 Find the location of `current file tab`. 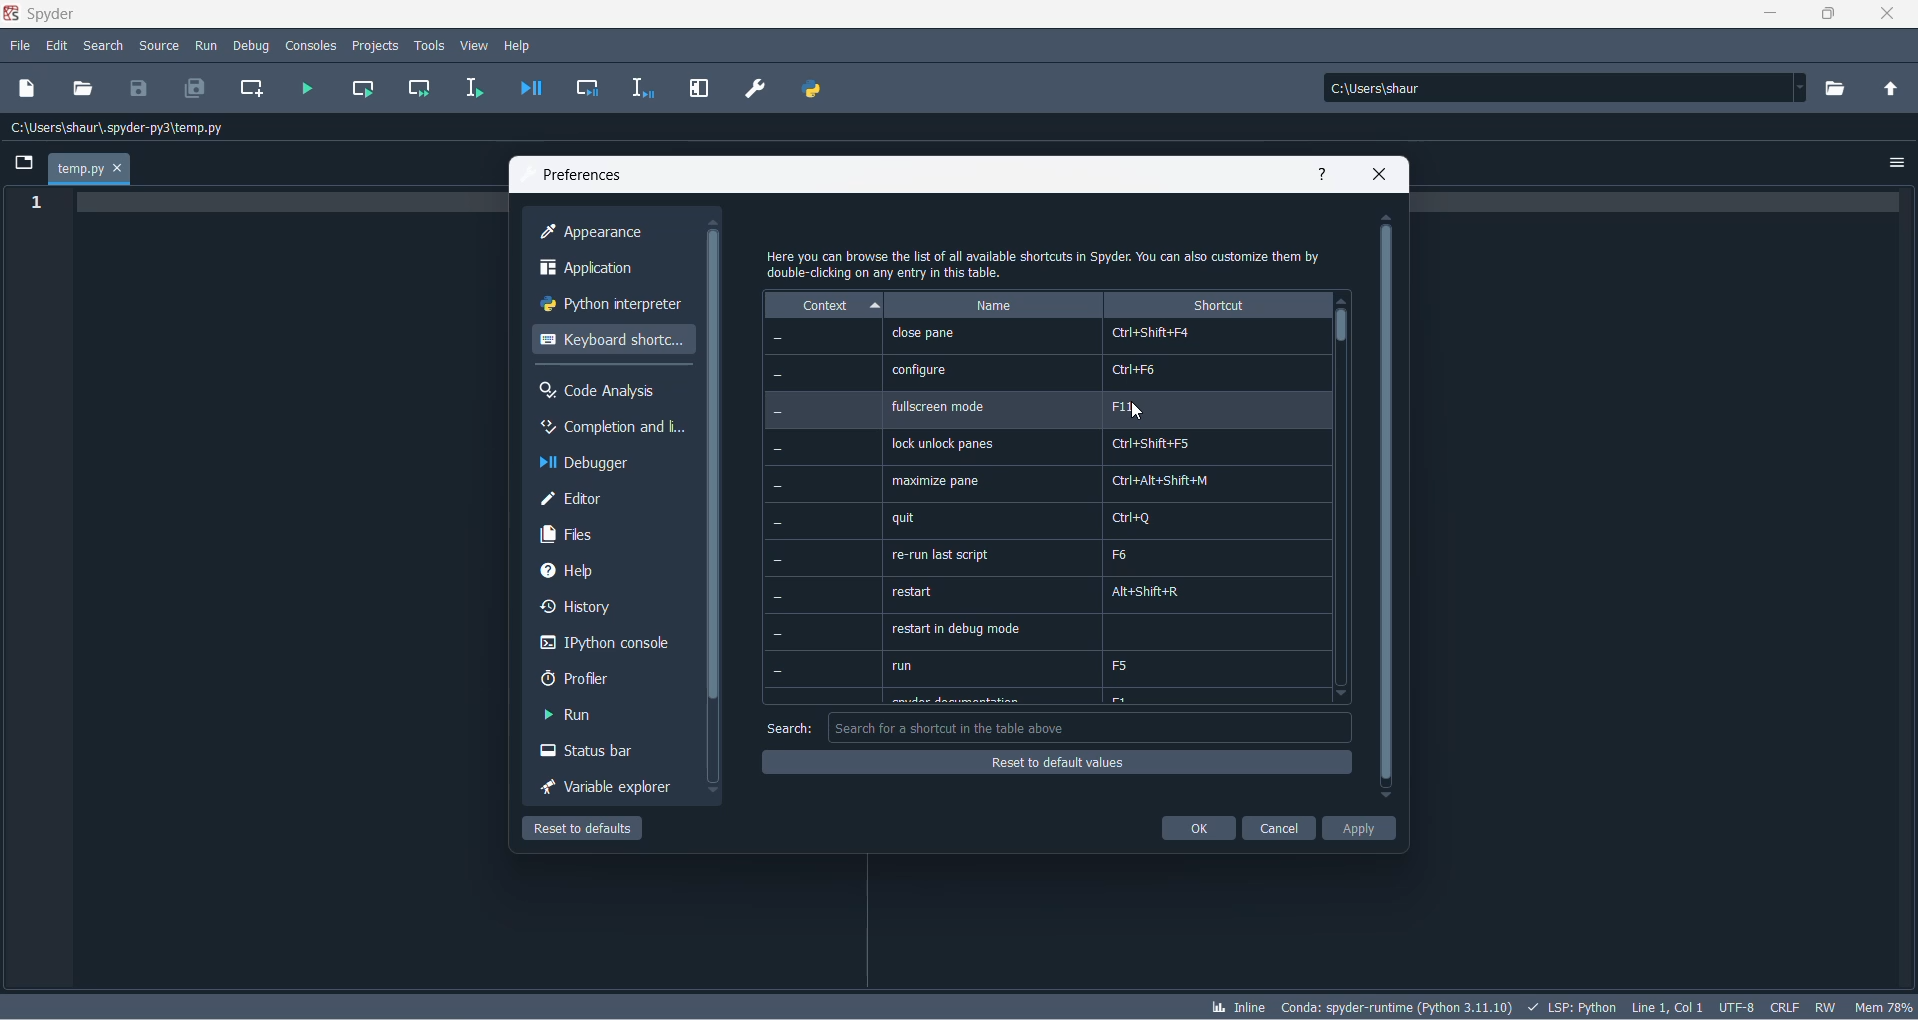

current file tab is located at coordinates (89, 170).